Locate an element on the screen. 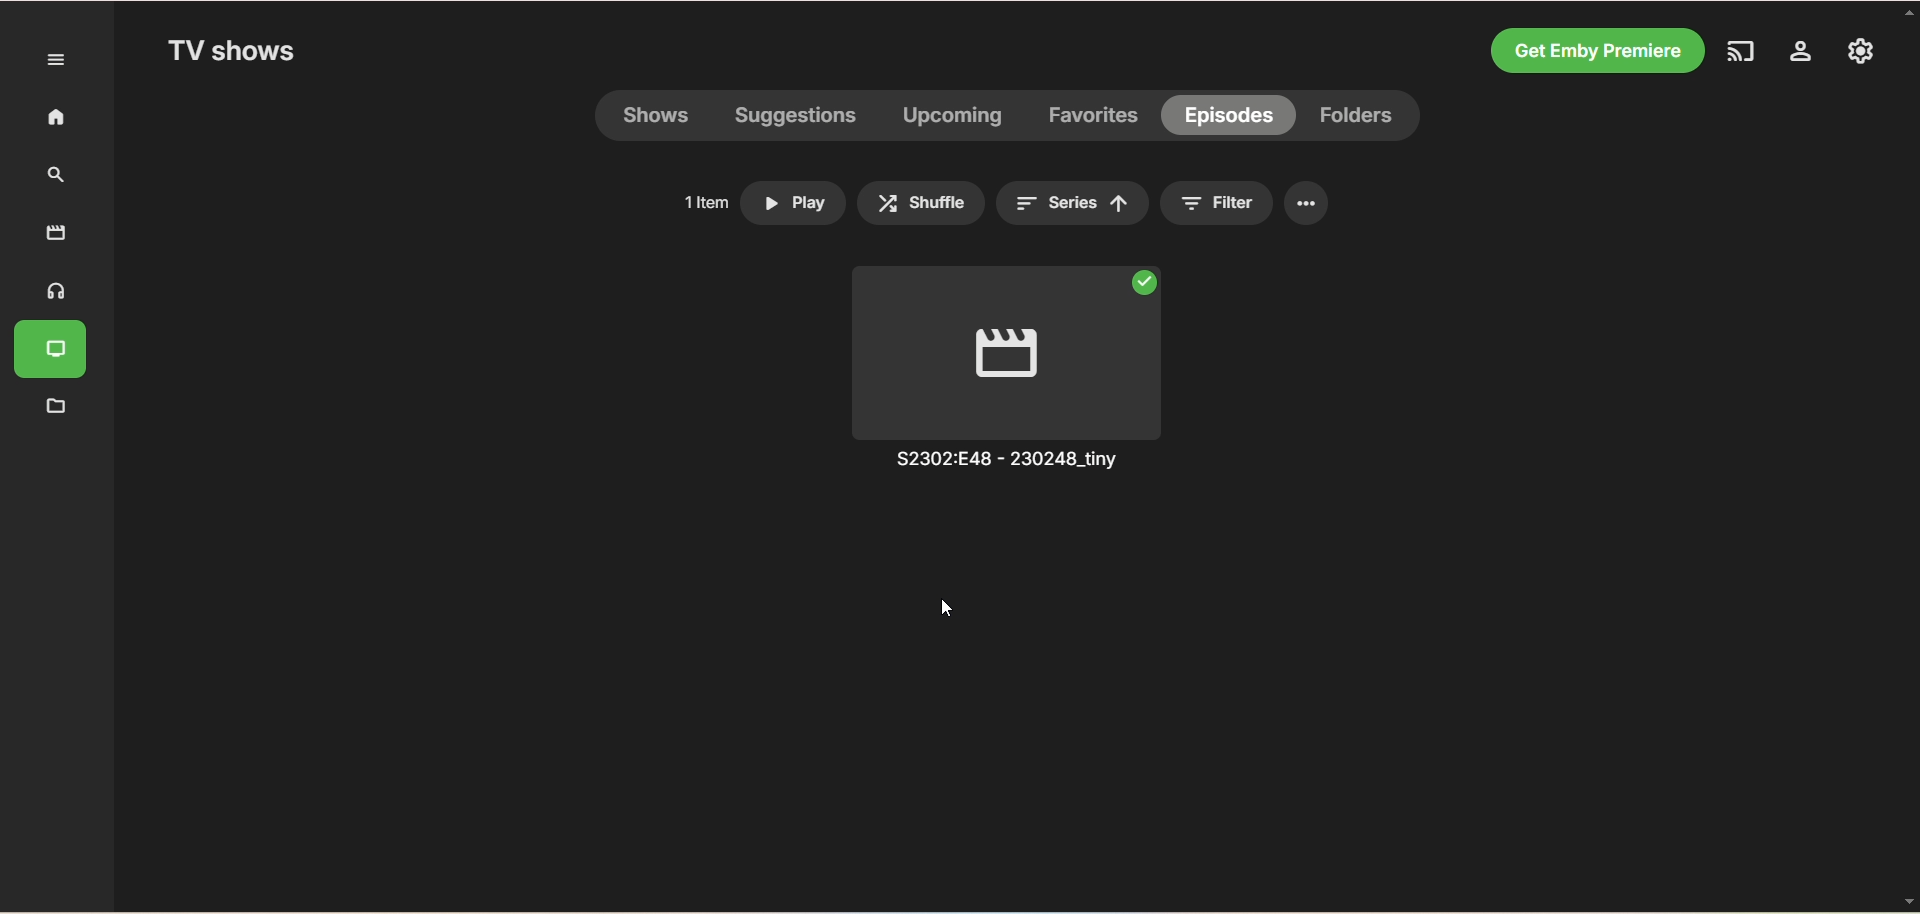 This screenshot has width=1920, height=914. > Play is located at coordinates (795, 198).